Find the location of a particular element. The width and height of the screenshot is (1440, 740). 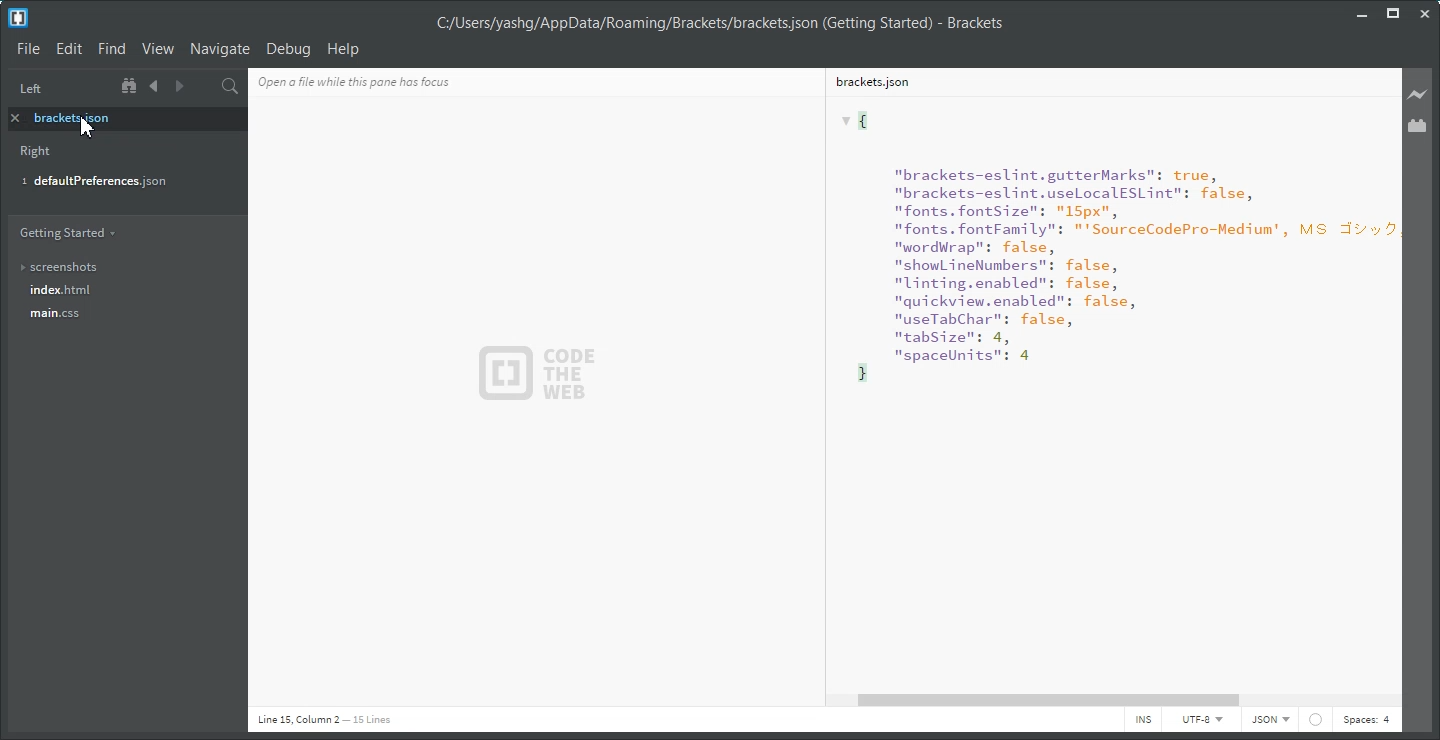

Text is located at coordinates (387, 80).